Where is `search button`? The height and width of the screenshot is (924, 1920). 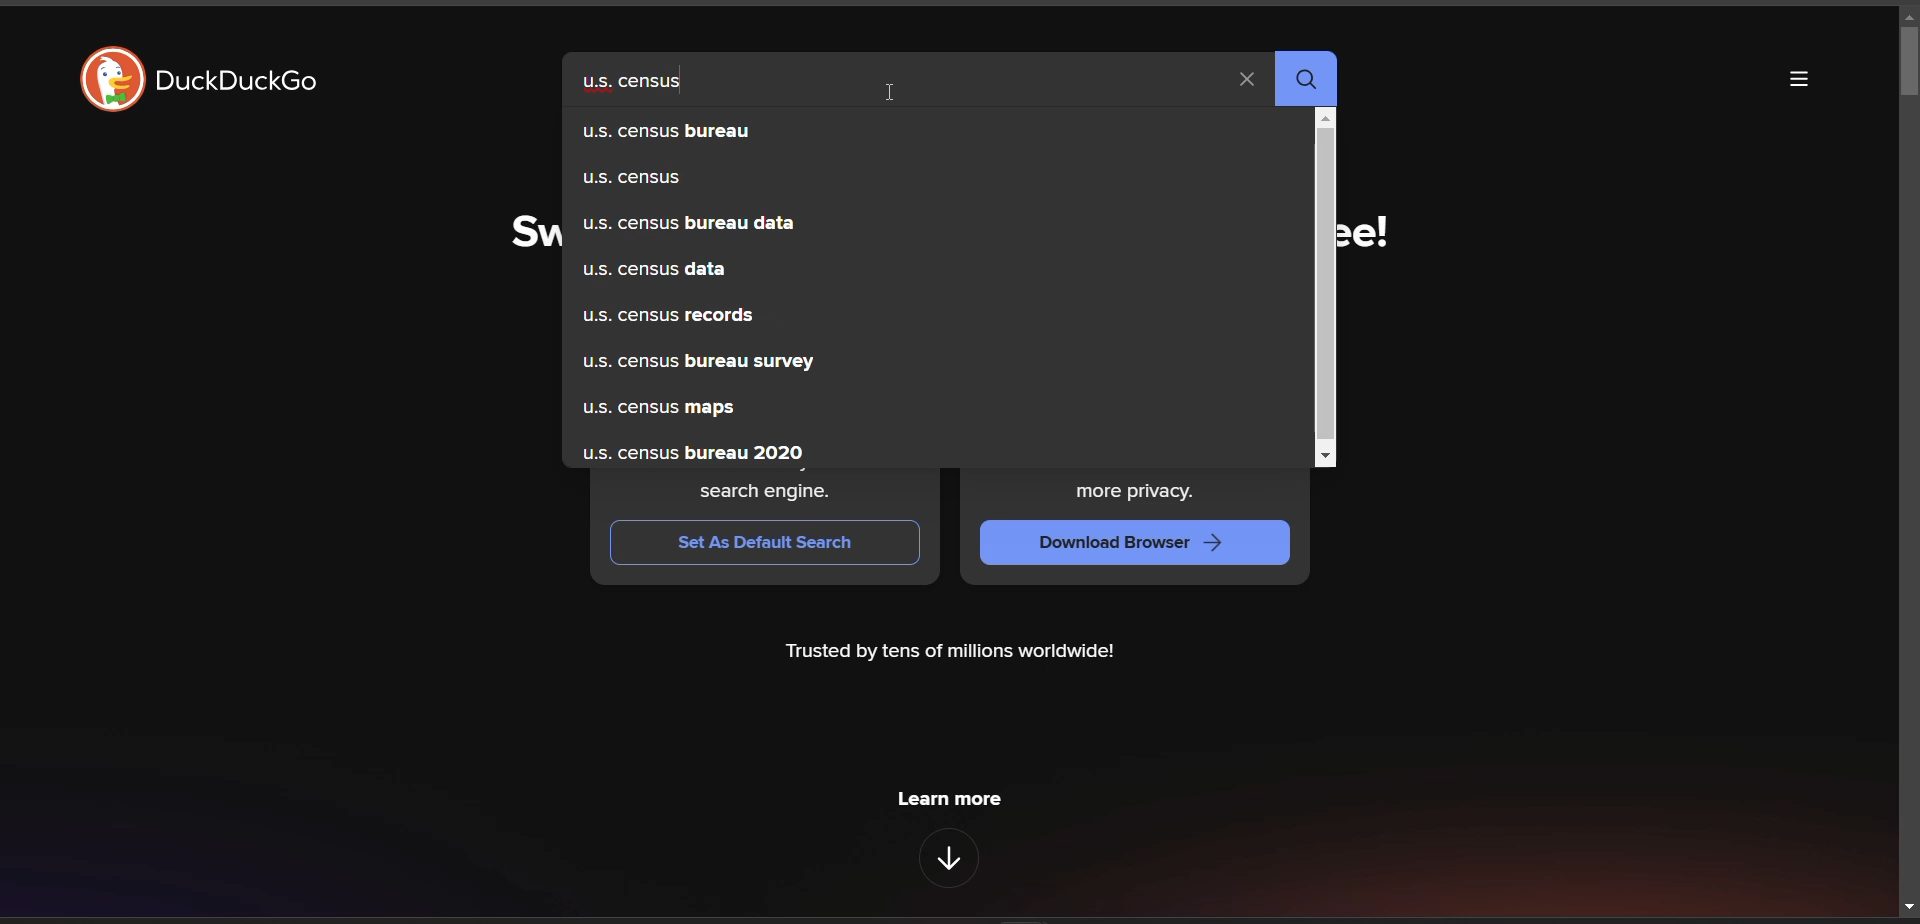
search button is located at coordinates (1306, 79).